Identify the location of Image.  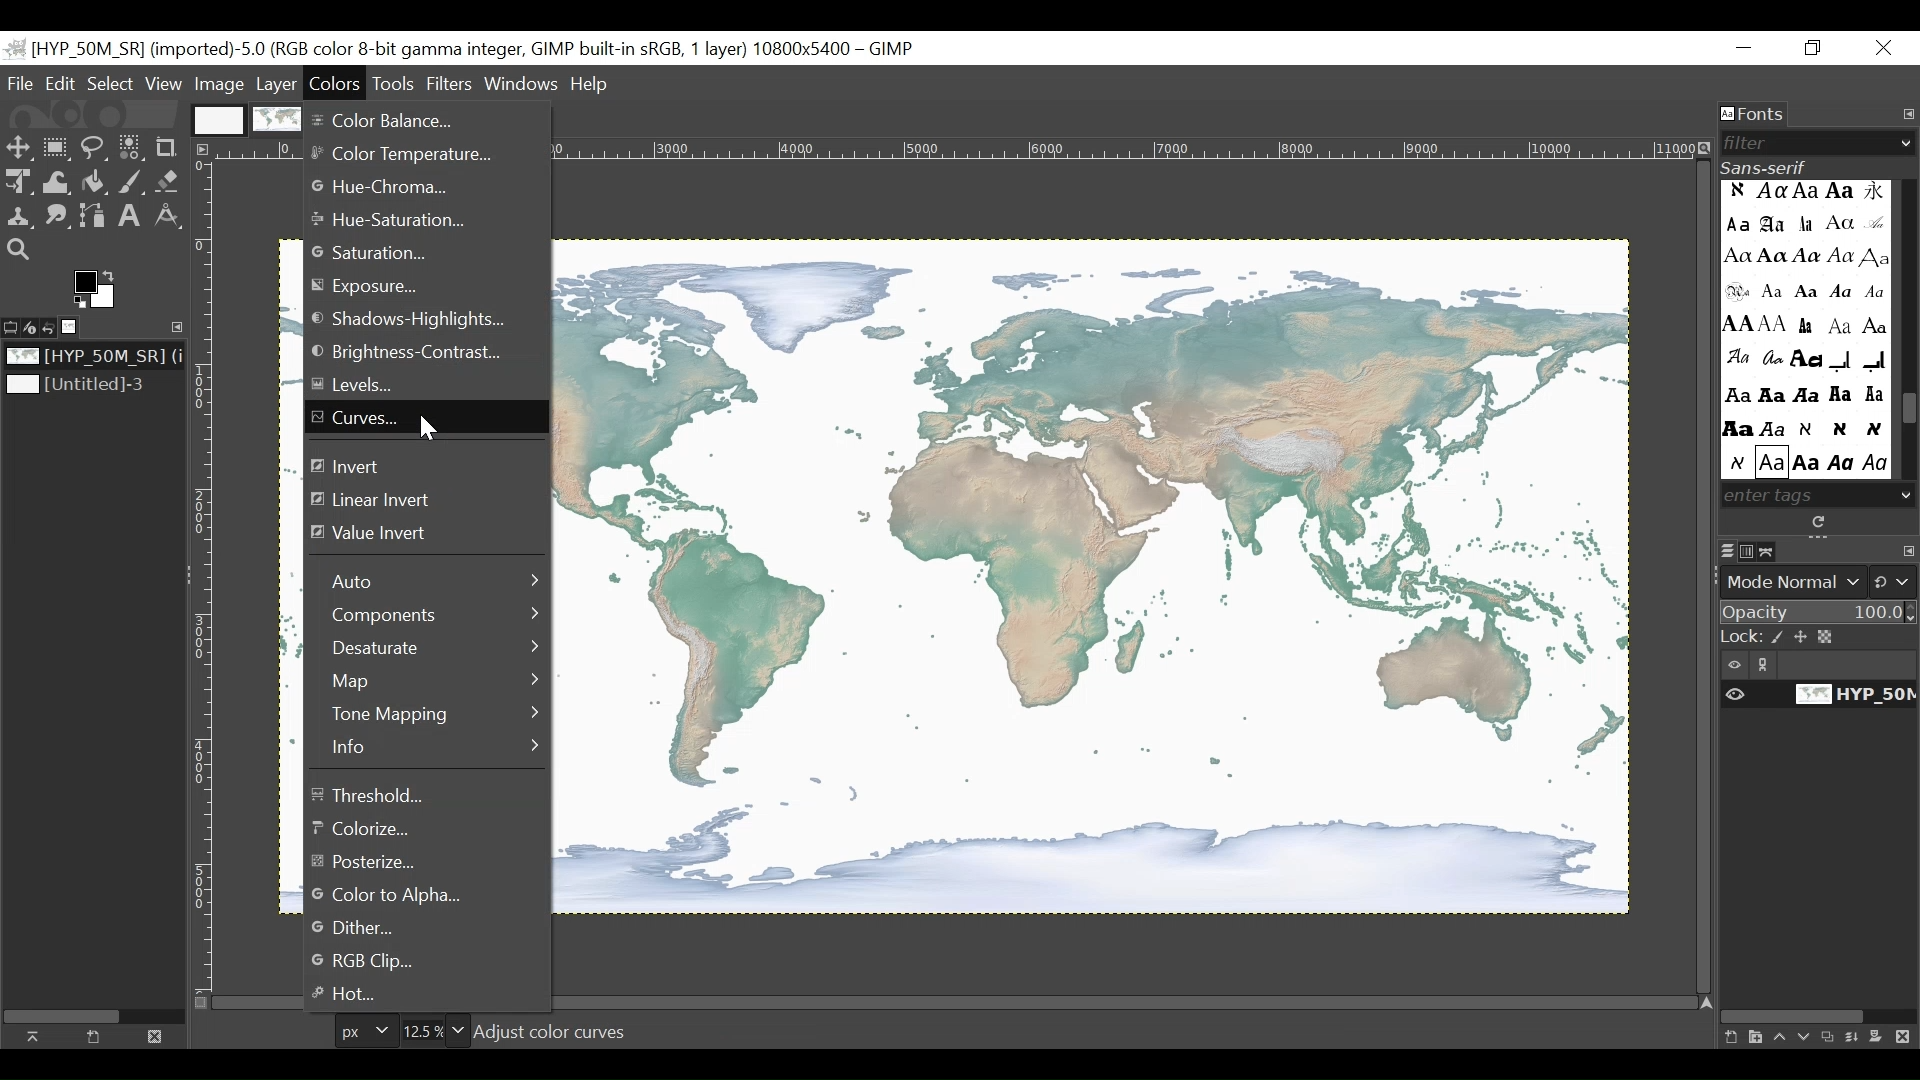
(86, 386).